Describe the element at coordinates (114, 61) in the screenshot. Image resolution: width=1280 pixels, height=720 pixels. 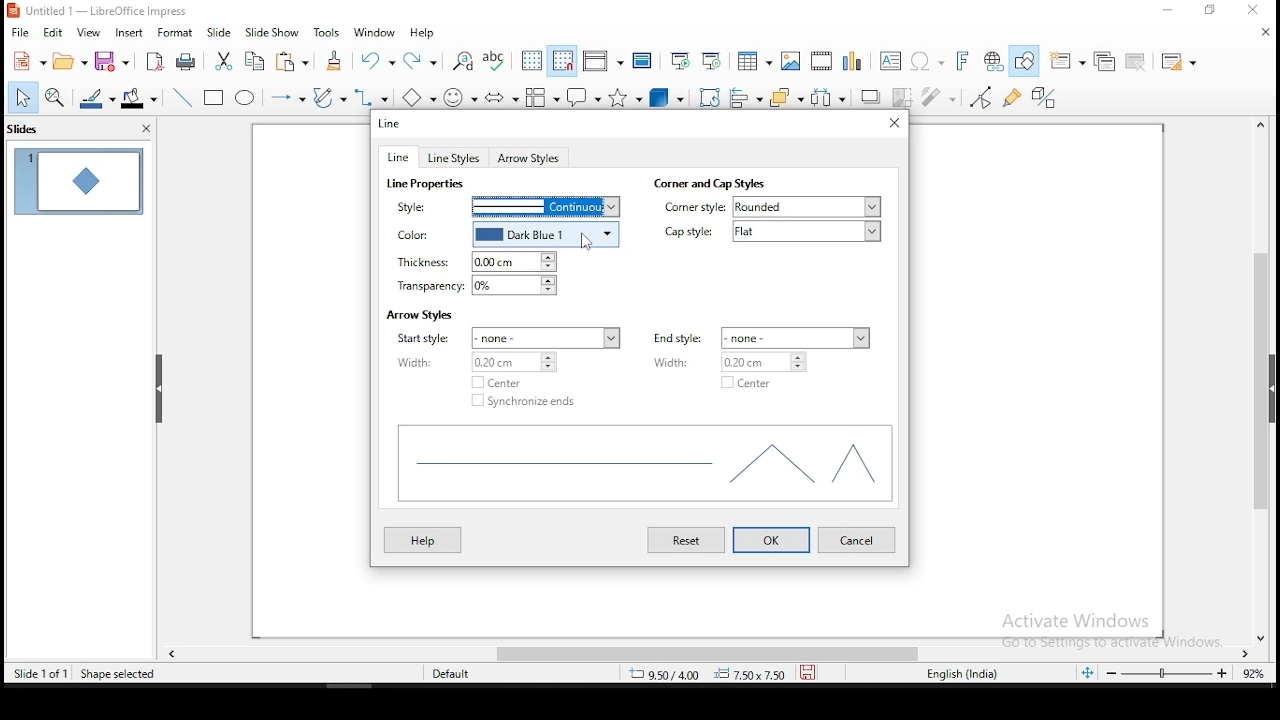
I see `save` at that location.